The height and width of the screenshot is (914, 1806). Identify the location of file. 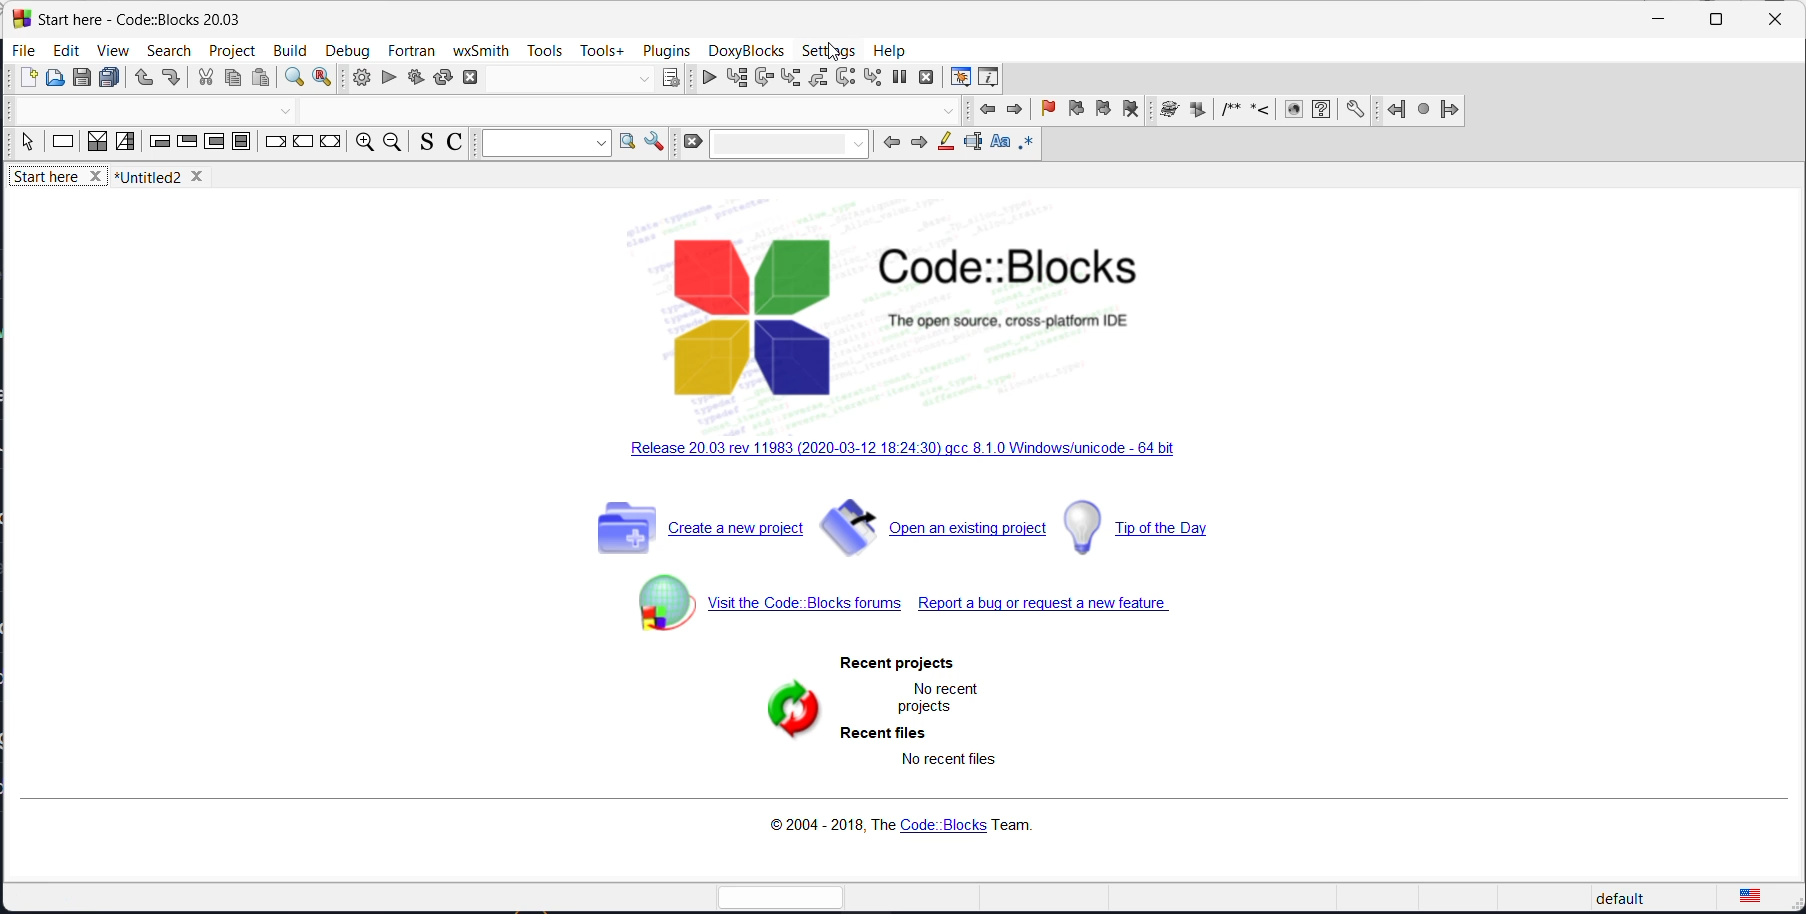
(25, 50).